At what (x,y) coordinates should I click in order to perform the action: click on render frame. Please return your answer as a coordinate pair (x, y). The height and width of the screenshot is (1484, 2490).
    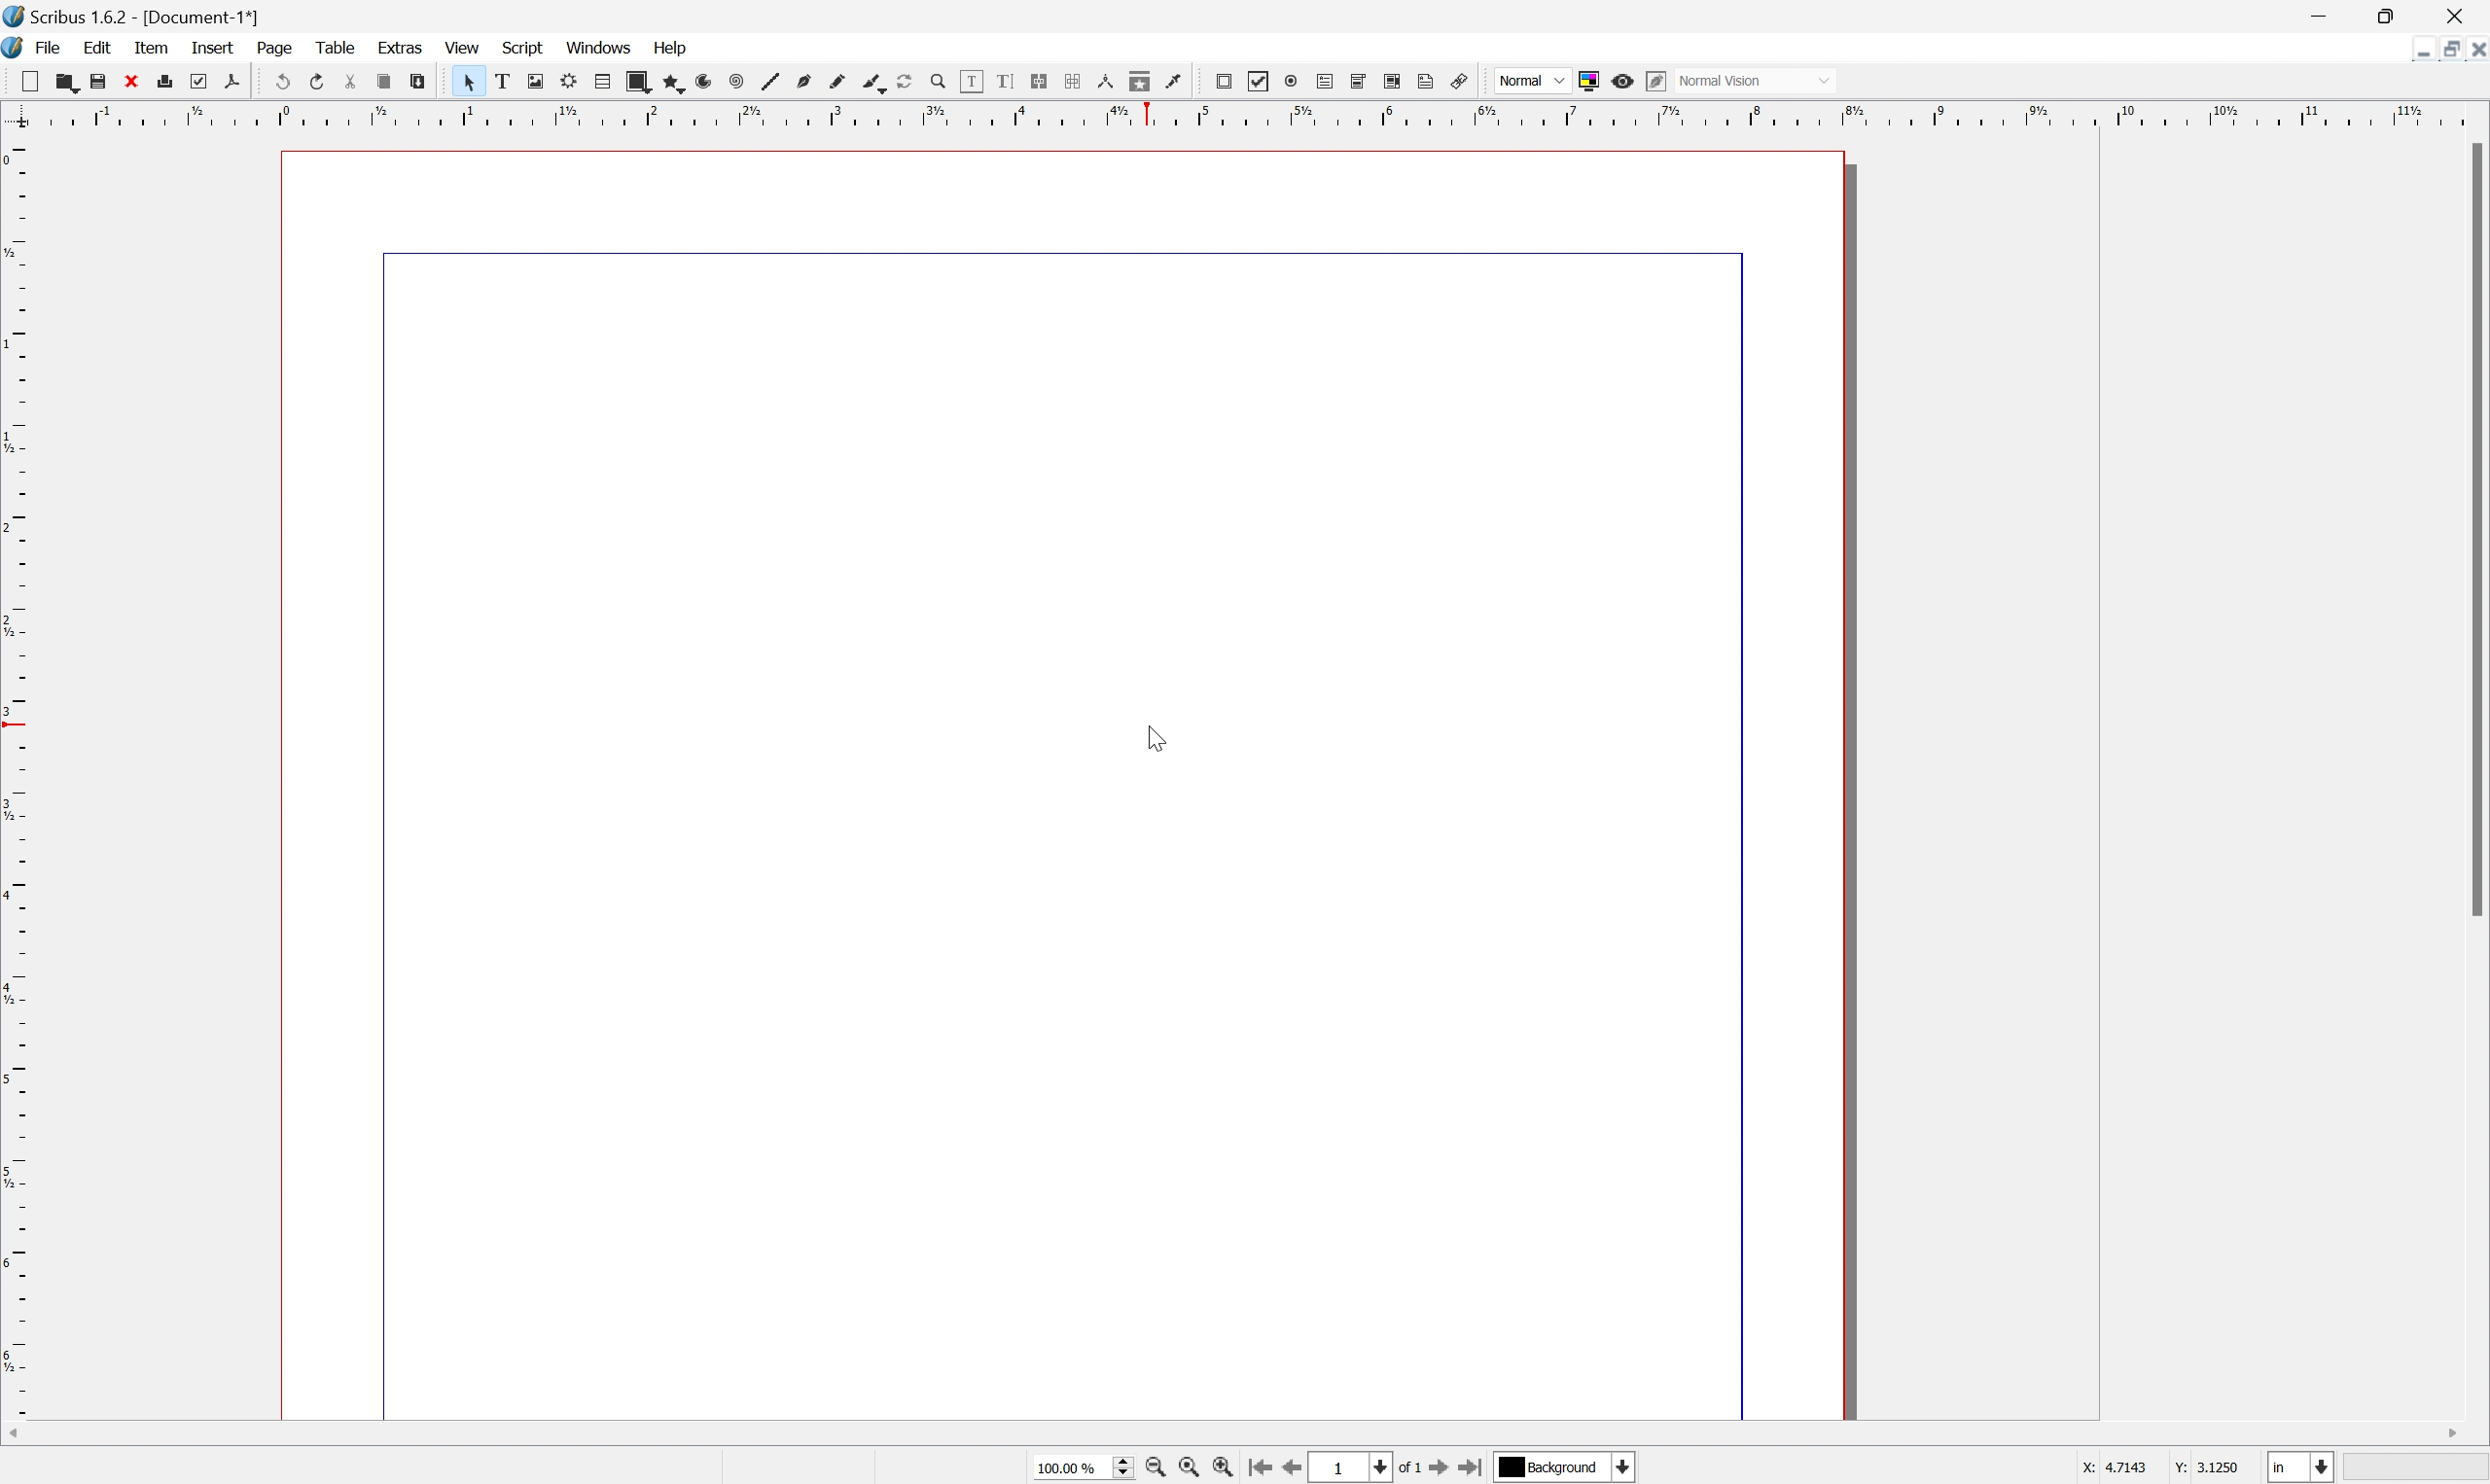
    Looking at the image, I should click on (568, 82).